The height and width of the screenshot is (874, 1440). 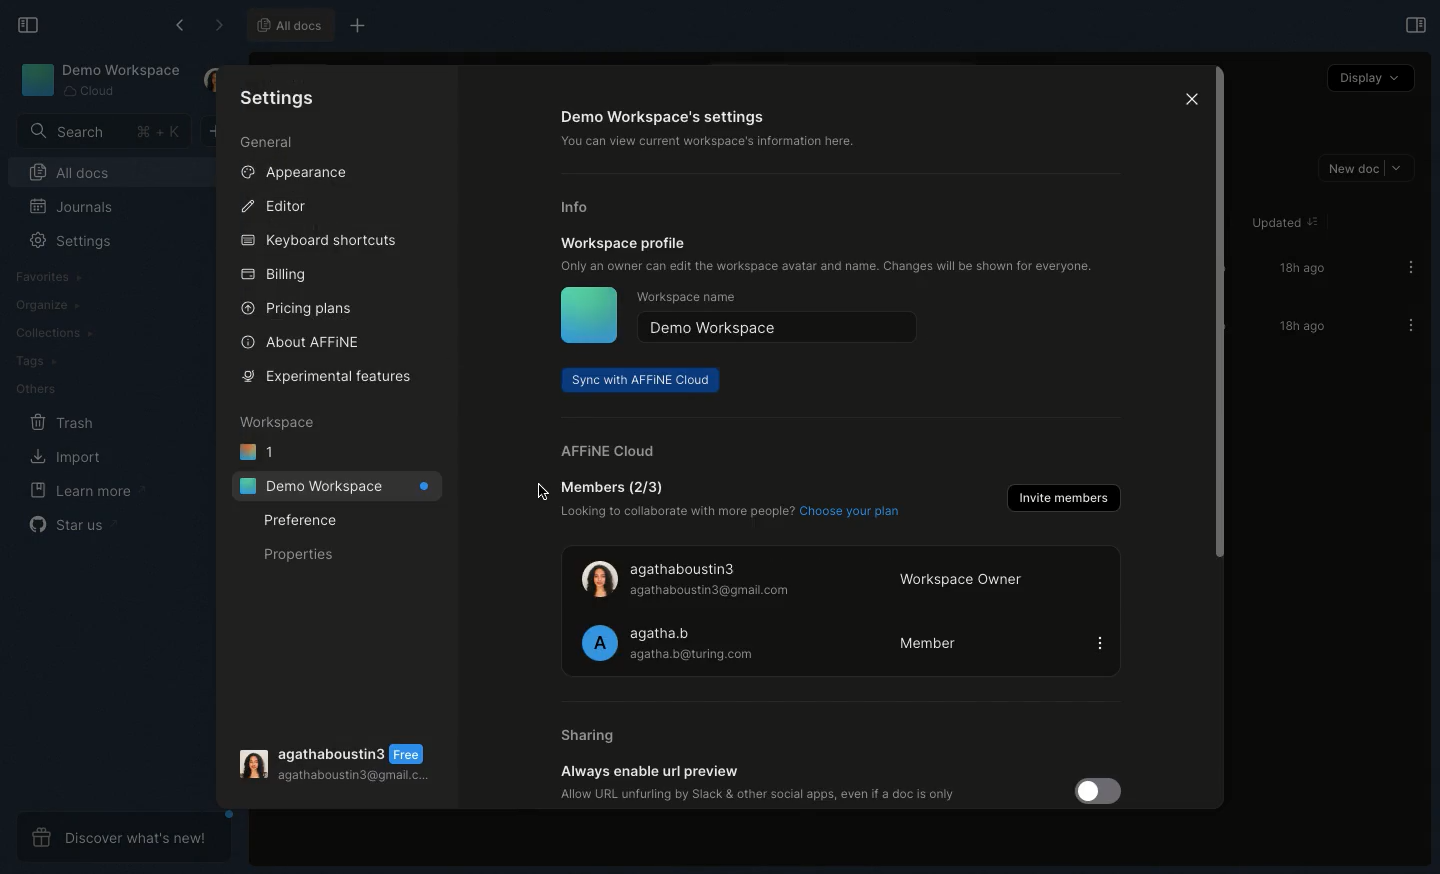 I want to click on Editor, so click(x=275, y=205).